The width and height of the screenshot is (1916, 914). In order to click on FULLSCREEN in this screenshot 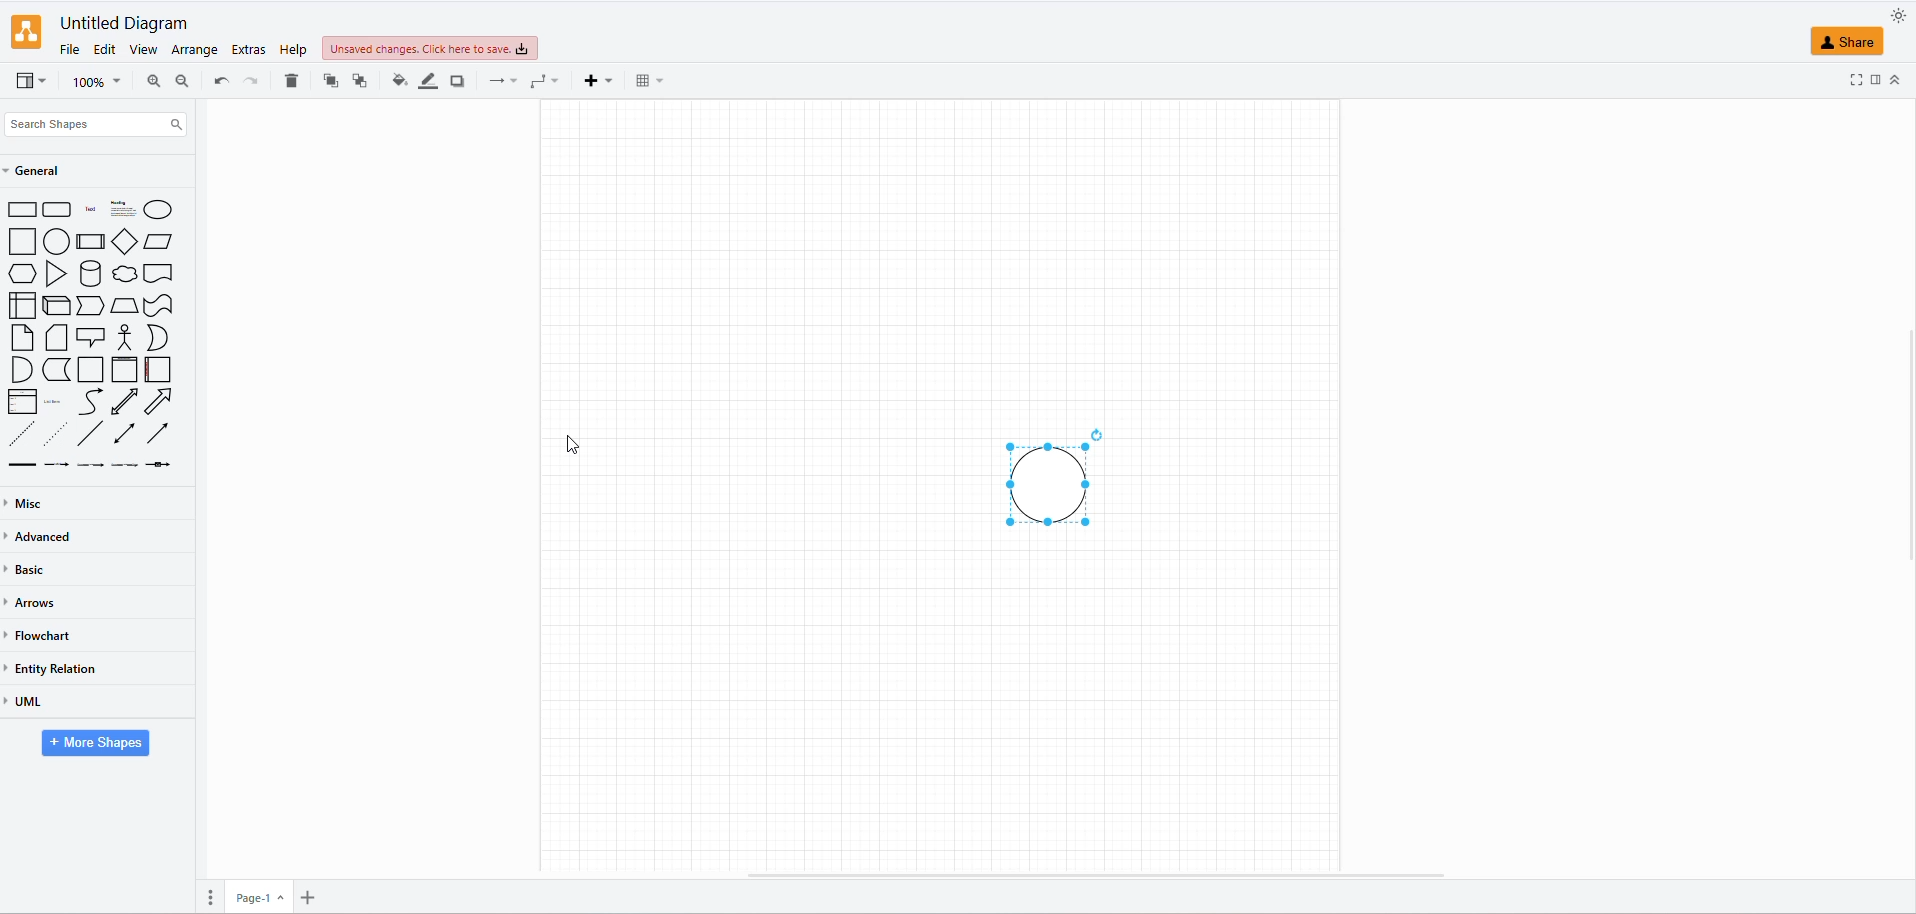, I will do `click(1855, 80)`.